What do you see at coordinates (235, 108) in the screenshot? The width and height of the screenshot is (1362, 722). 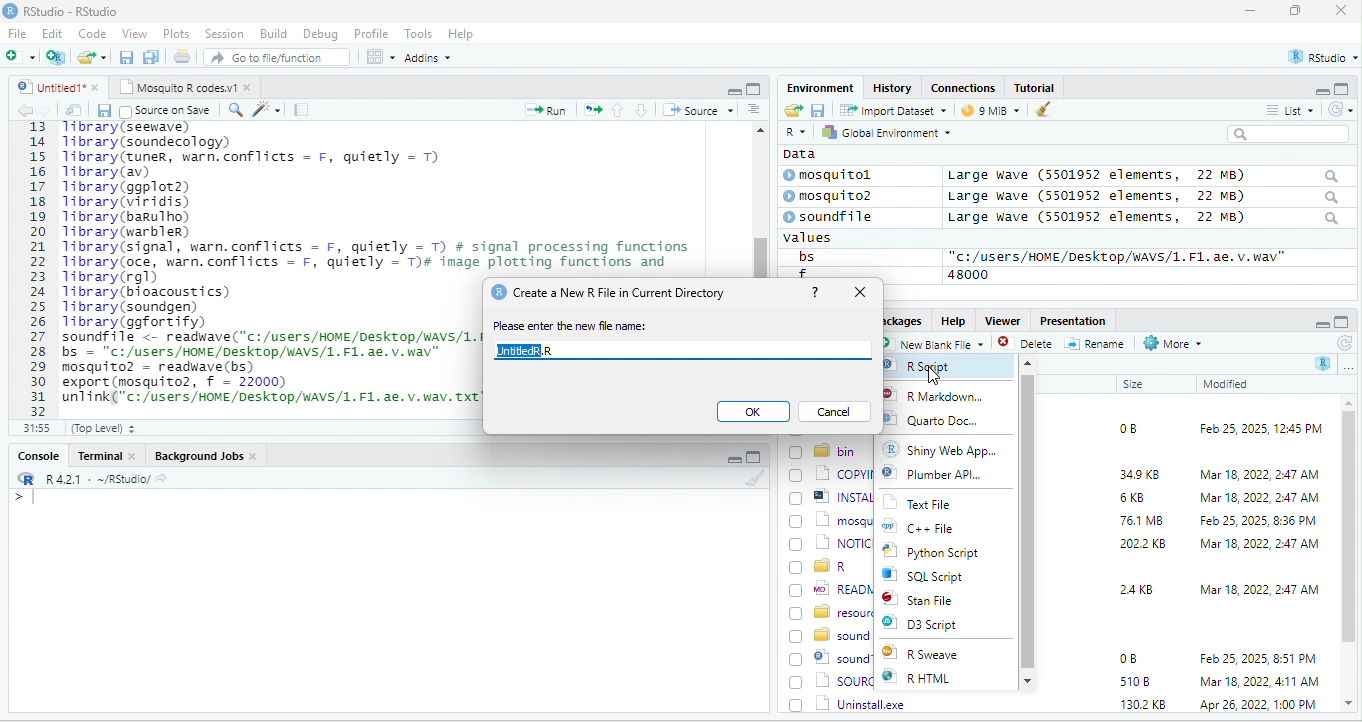 I see `search` at bounding box center [235, 108].